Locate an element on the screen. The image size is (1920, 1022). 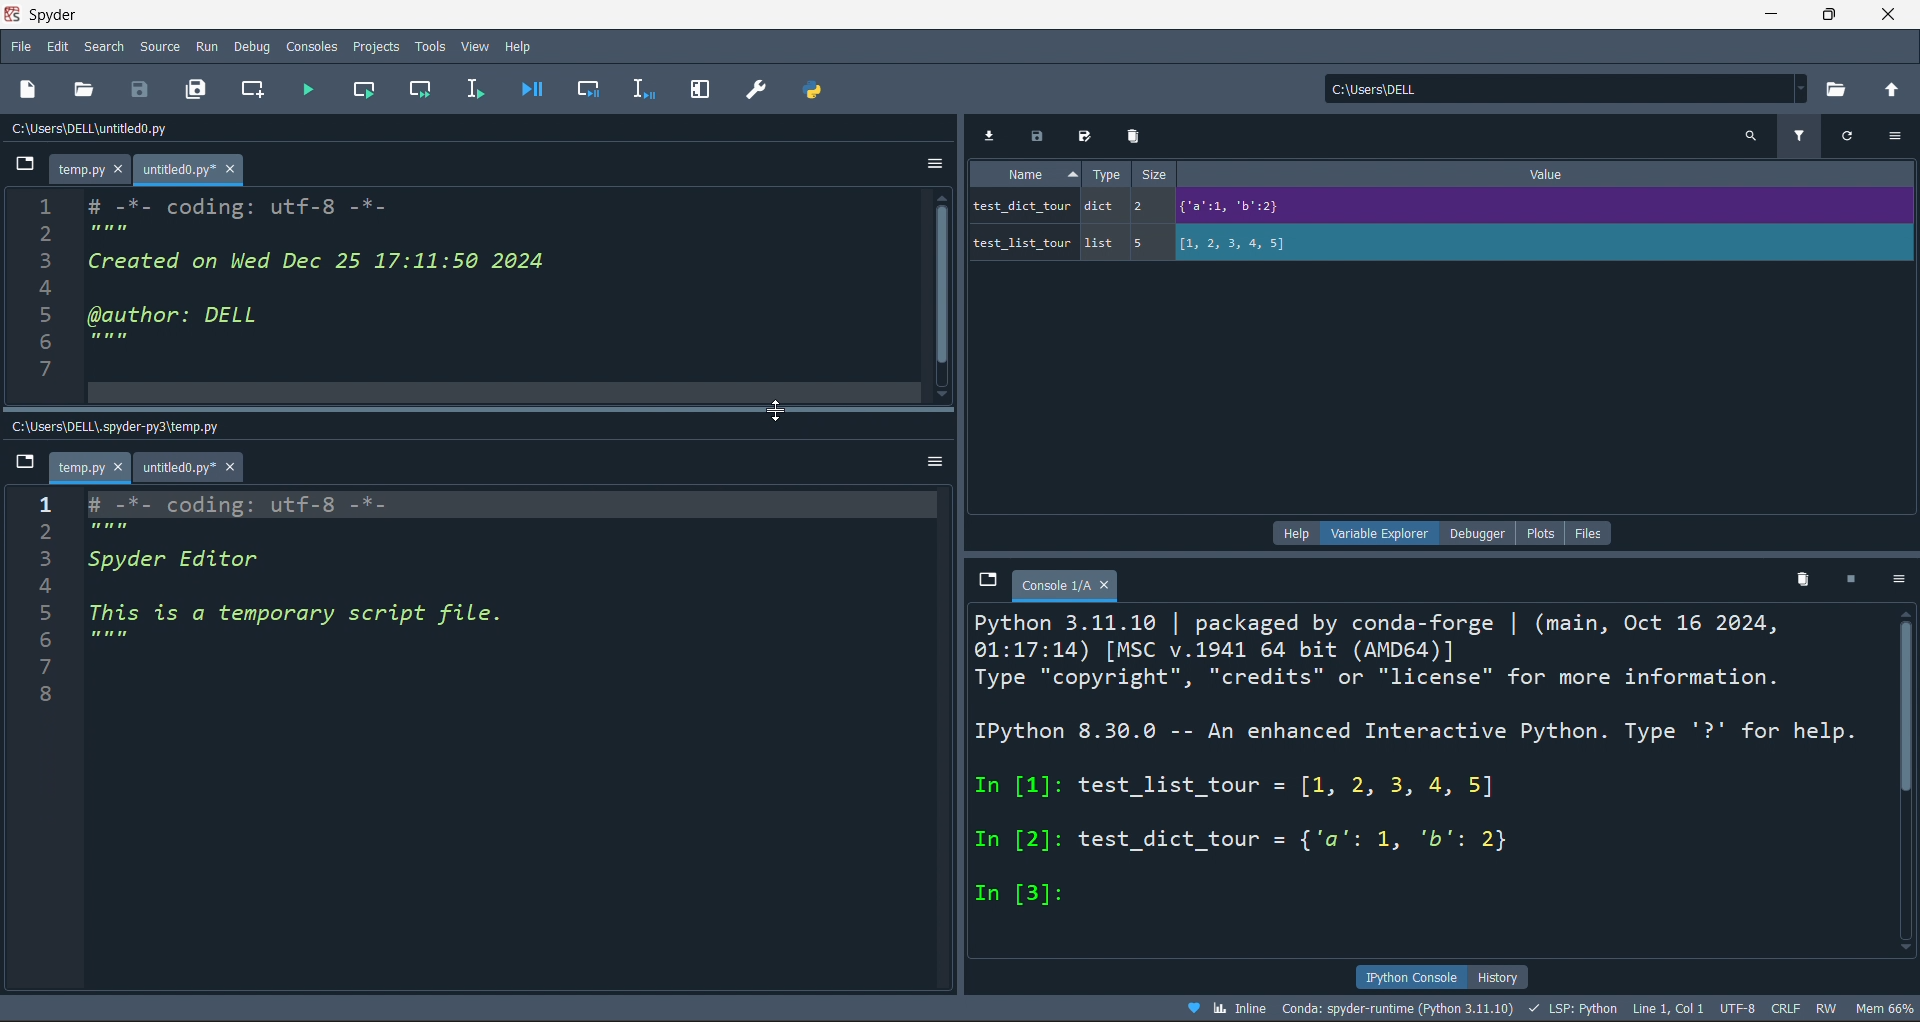
tab is located at coordinates (1068, 584).